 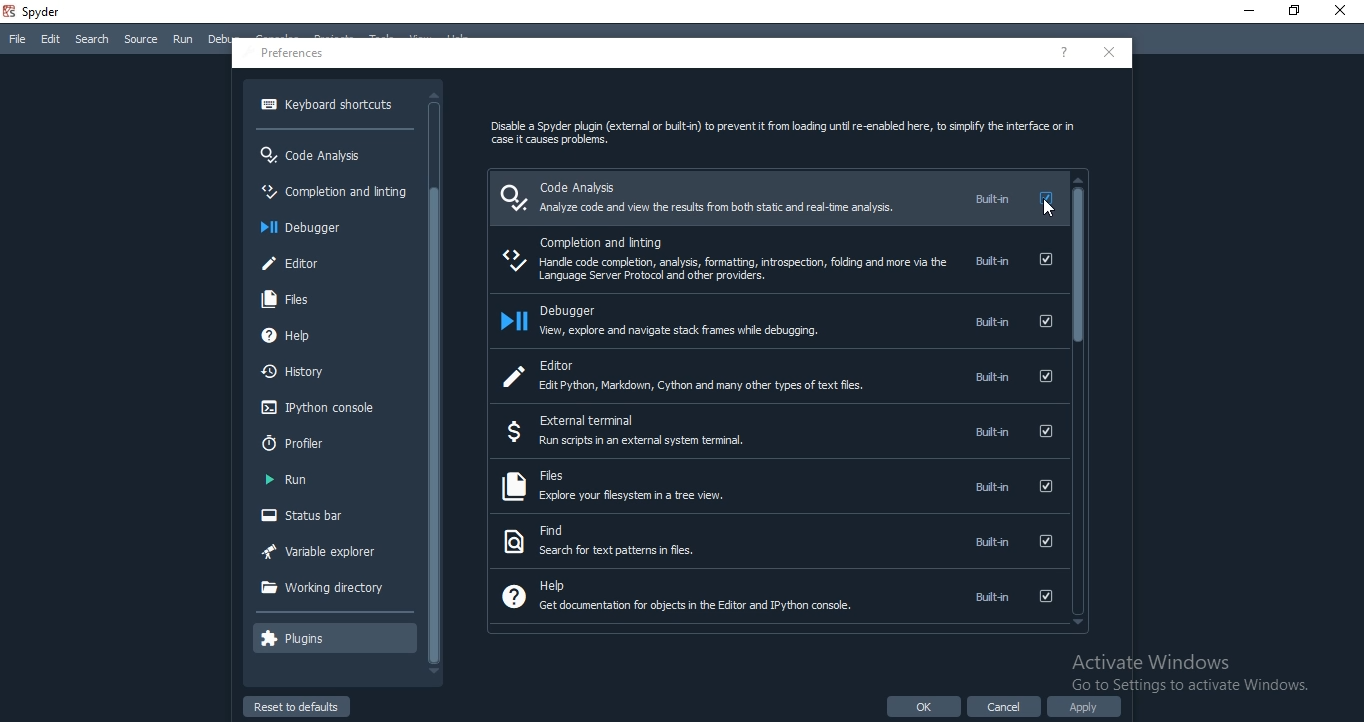 I want to click on editor, so click(x=329, y=263).